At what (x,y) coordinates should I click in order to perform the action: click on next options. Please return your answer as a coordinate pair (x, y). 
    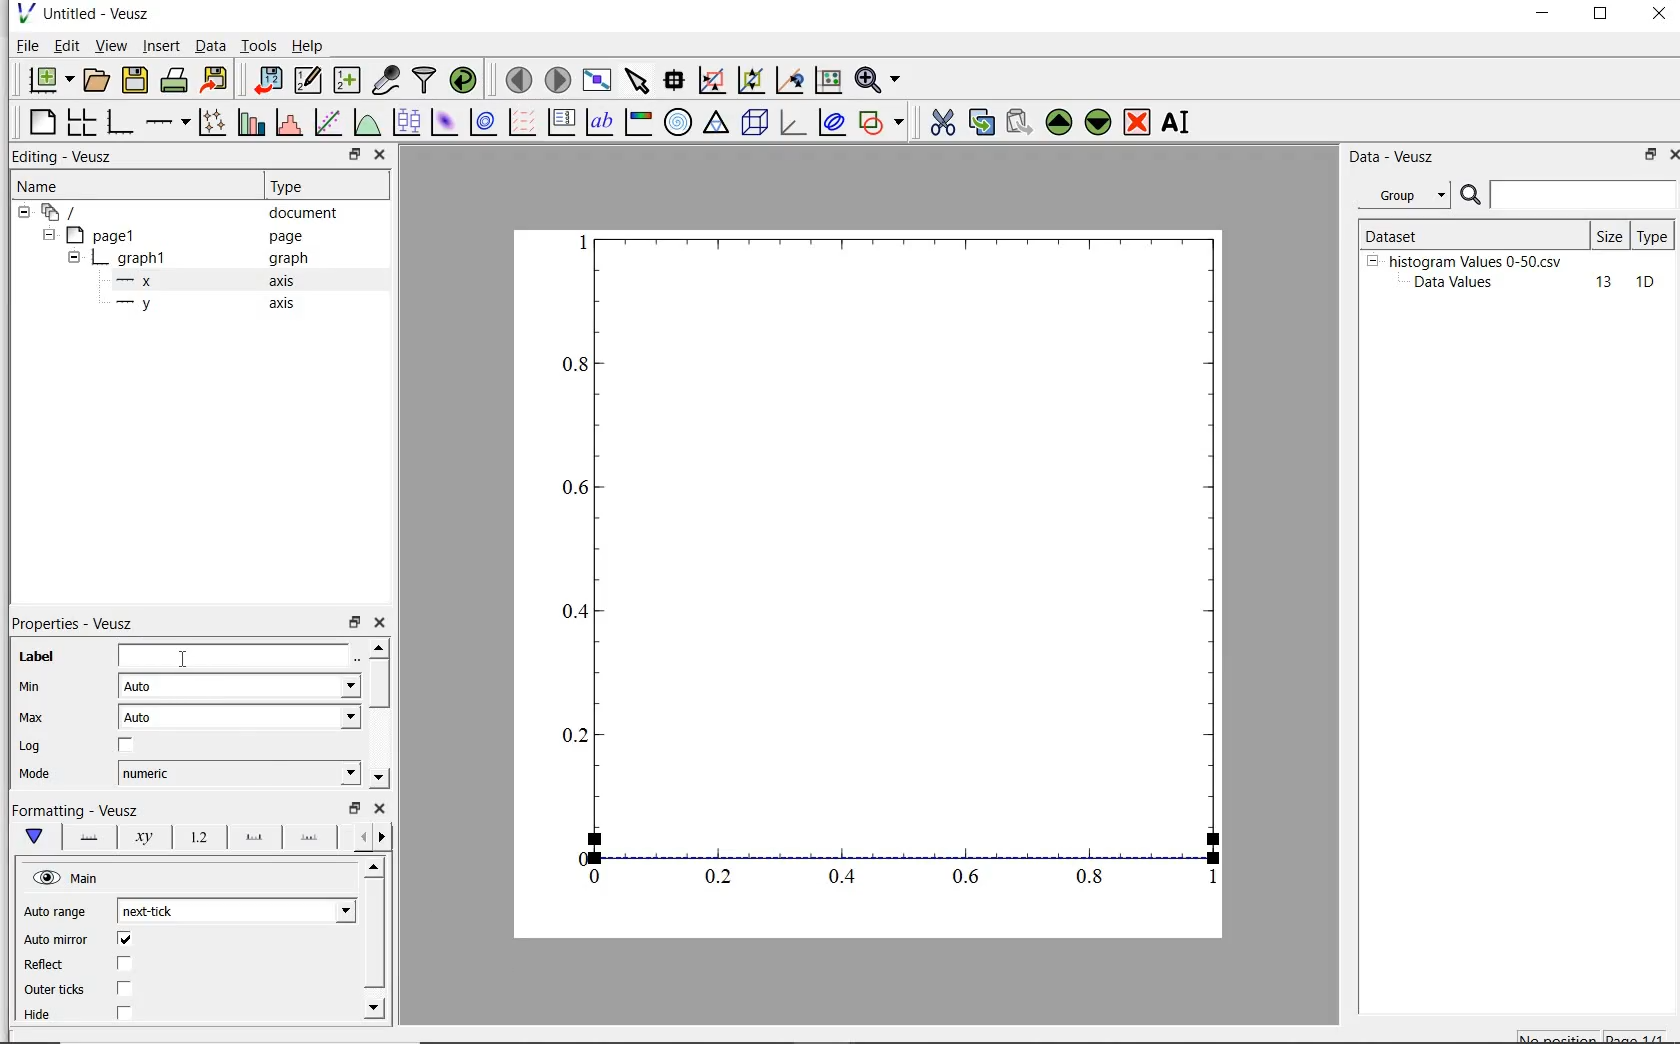
    Looking at the image, I should click on (384, 837).